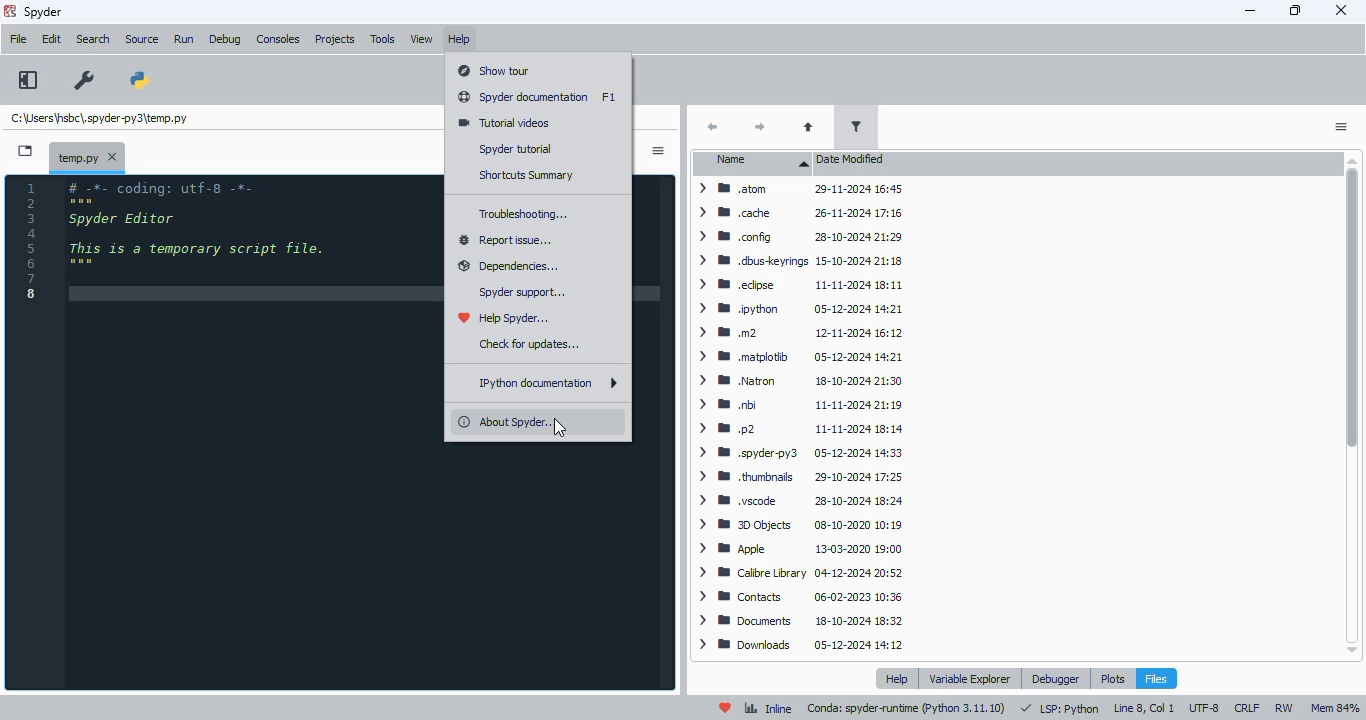  I want to click on shortcuts summary, so click(525, 175).